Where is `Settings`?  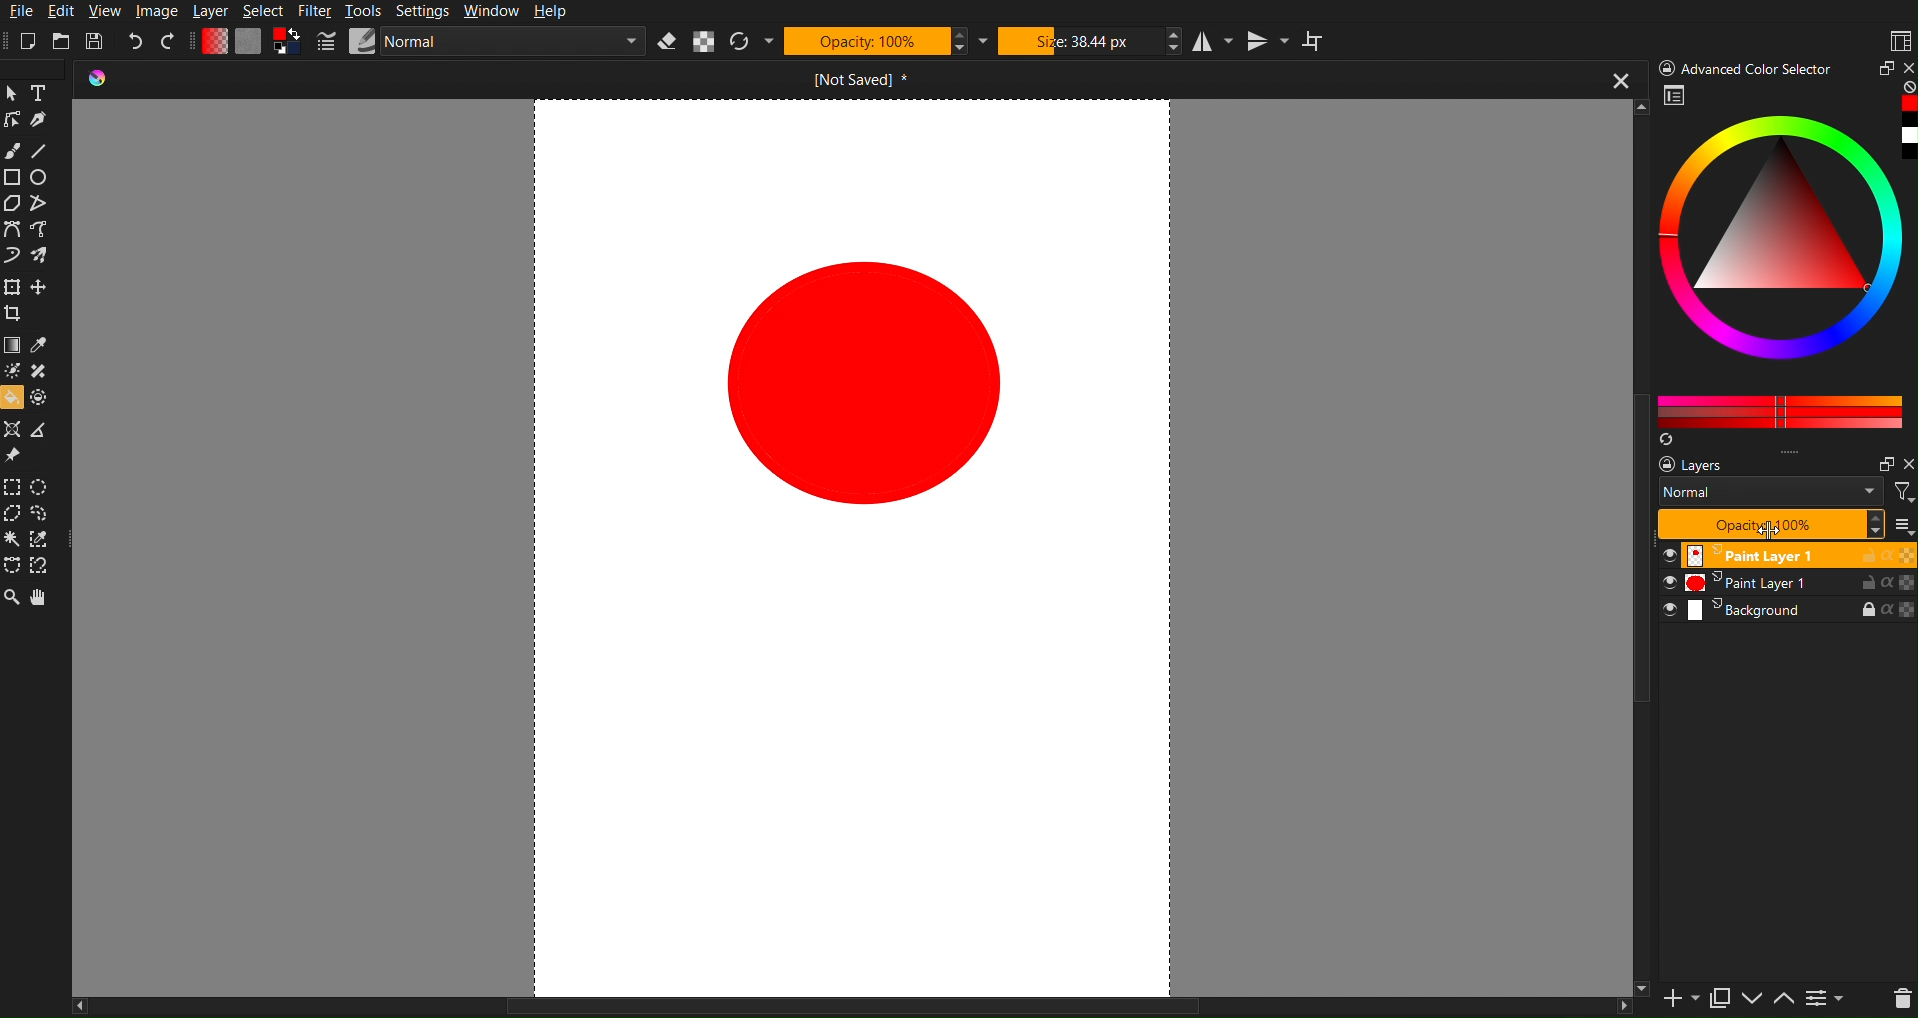
Settings is located at coordinates (423, 12).